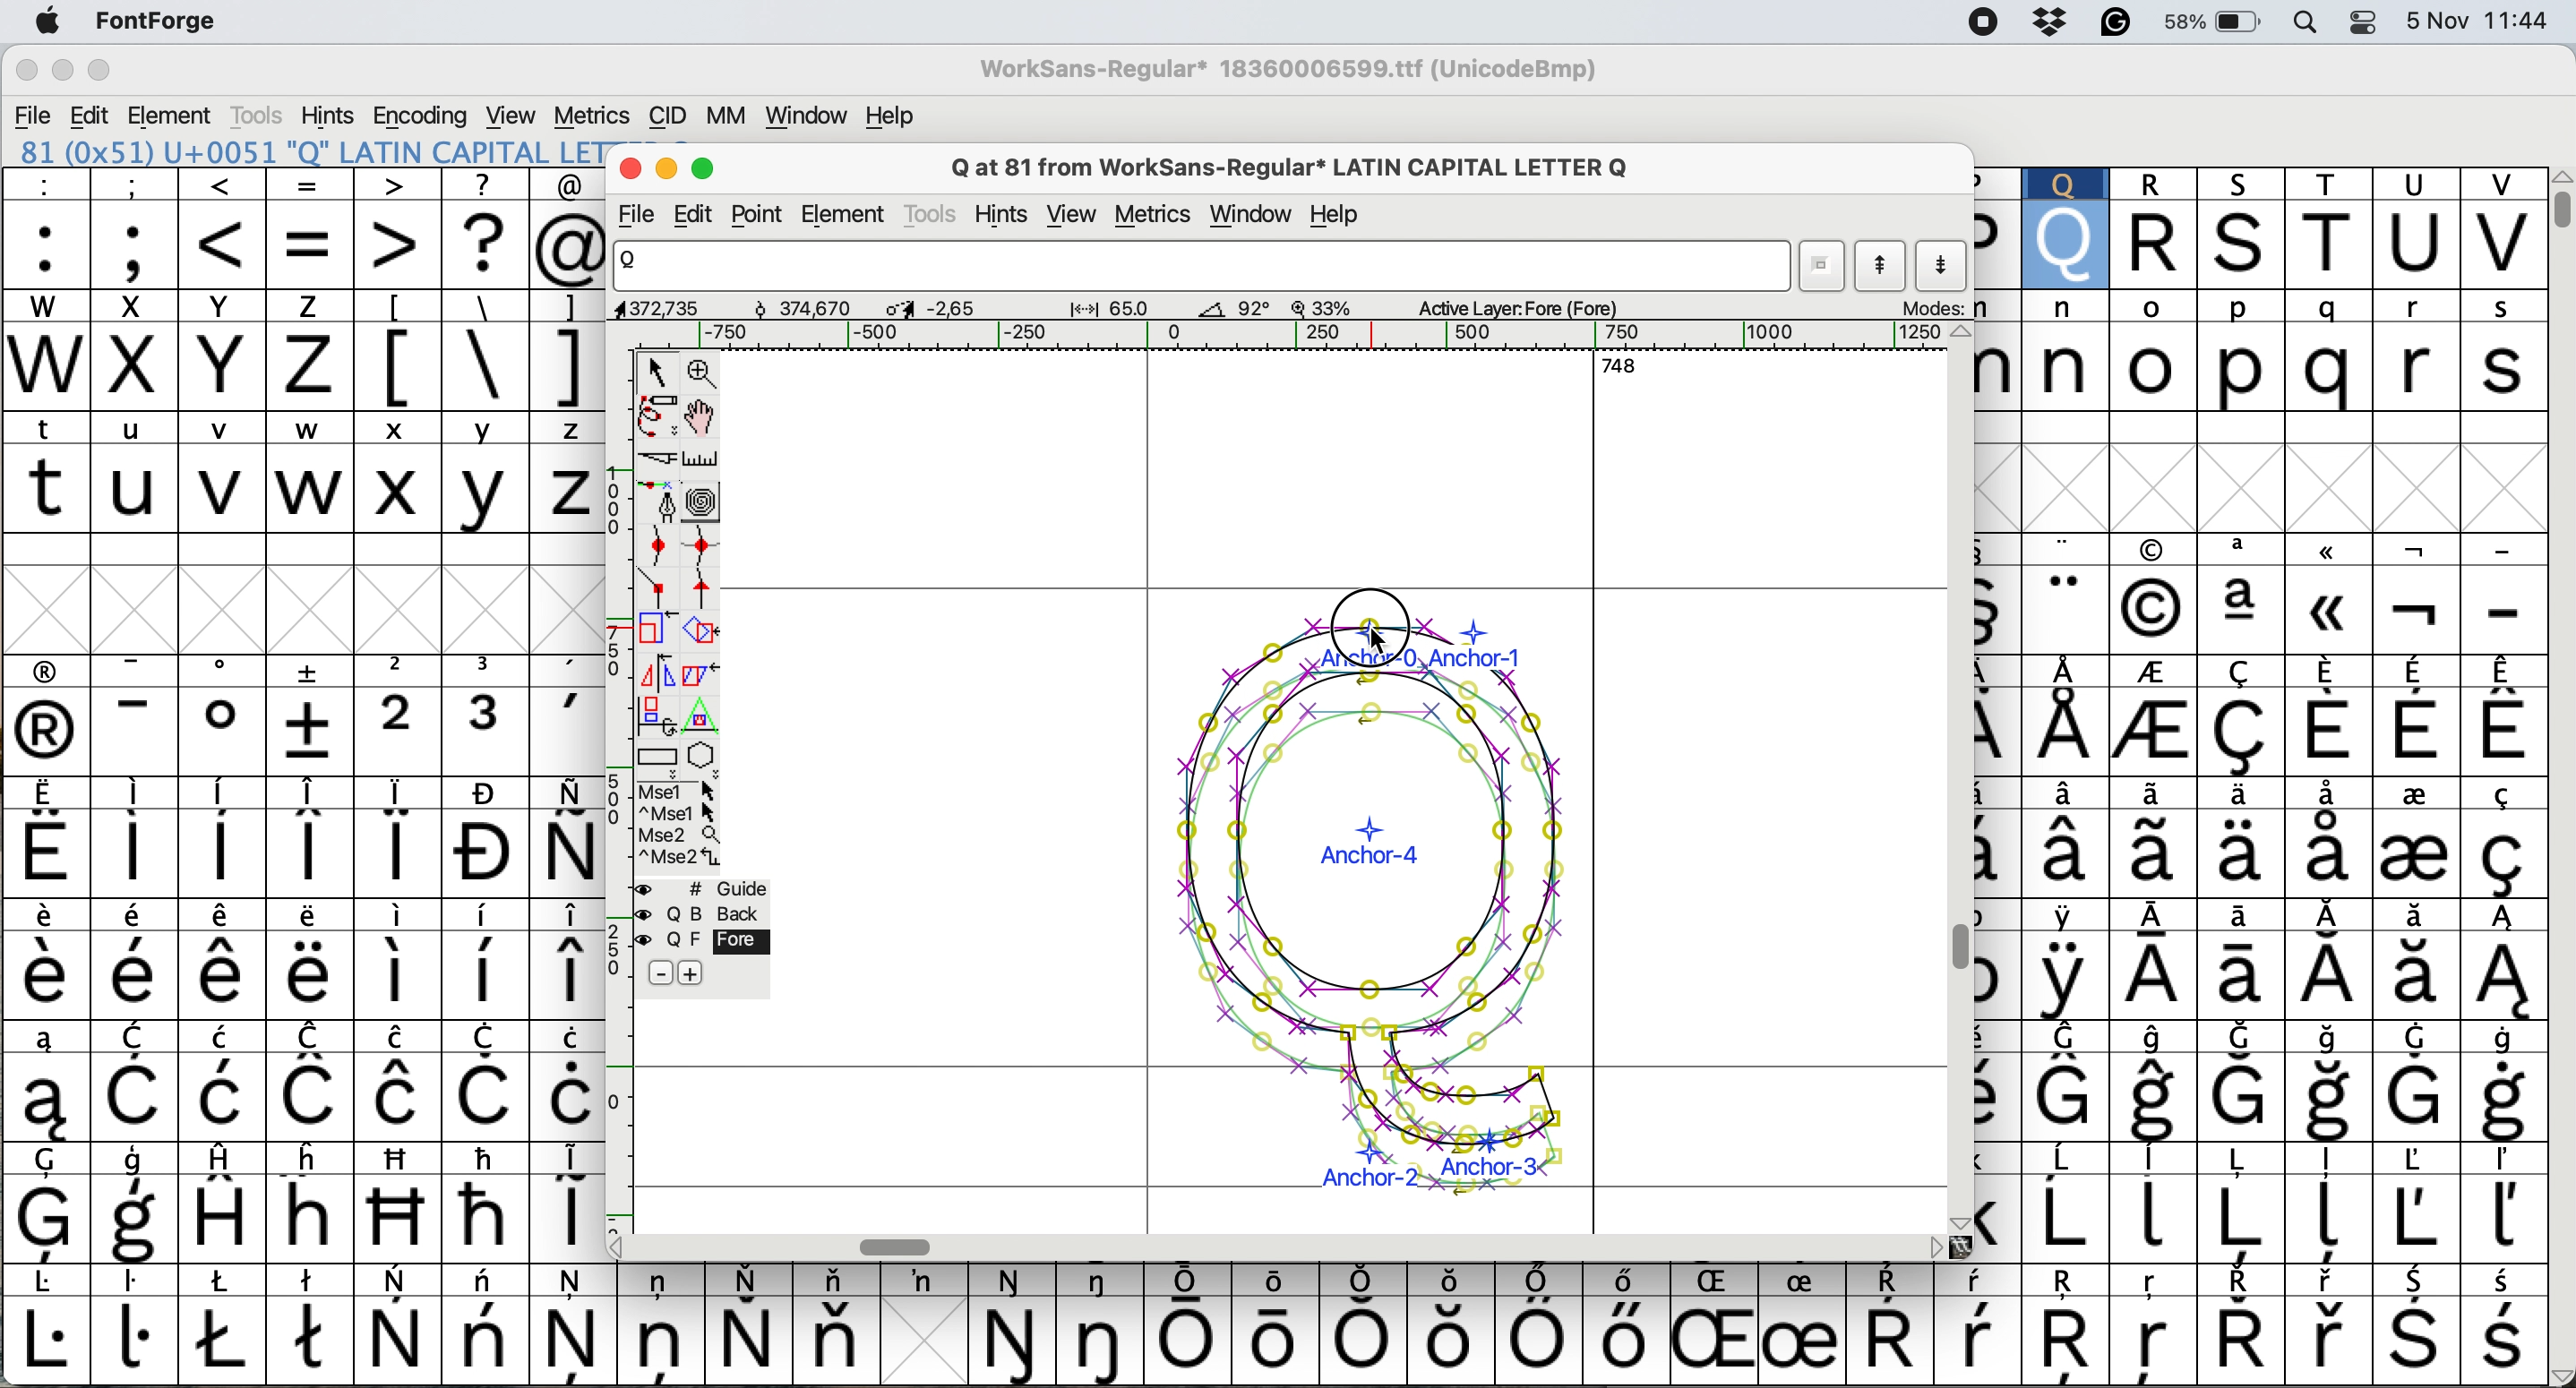 Image resolution: width=2576 pixels, height=1388 pixels. I want to click on cursor, so click(1371, 626).